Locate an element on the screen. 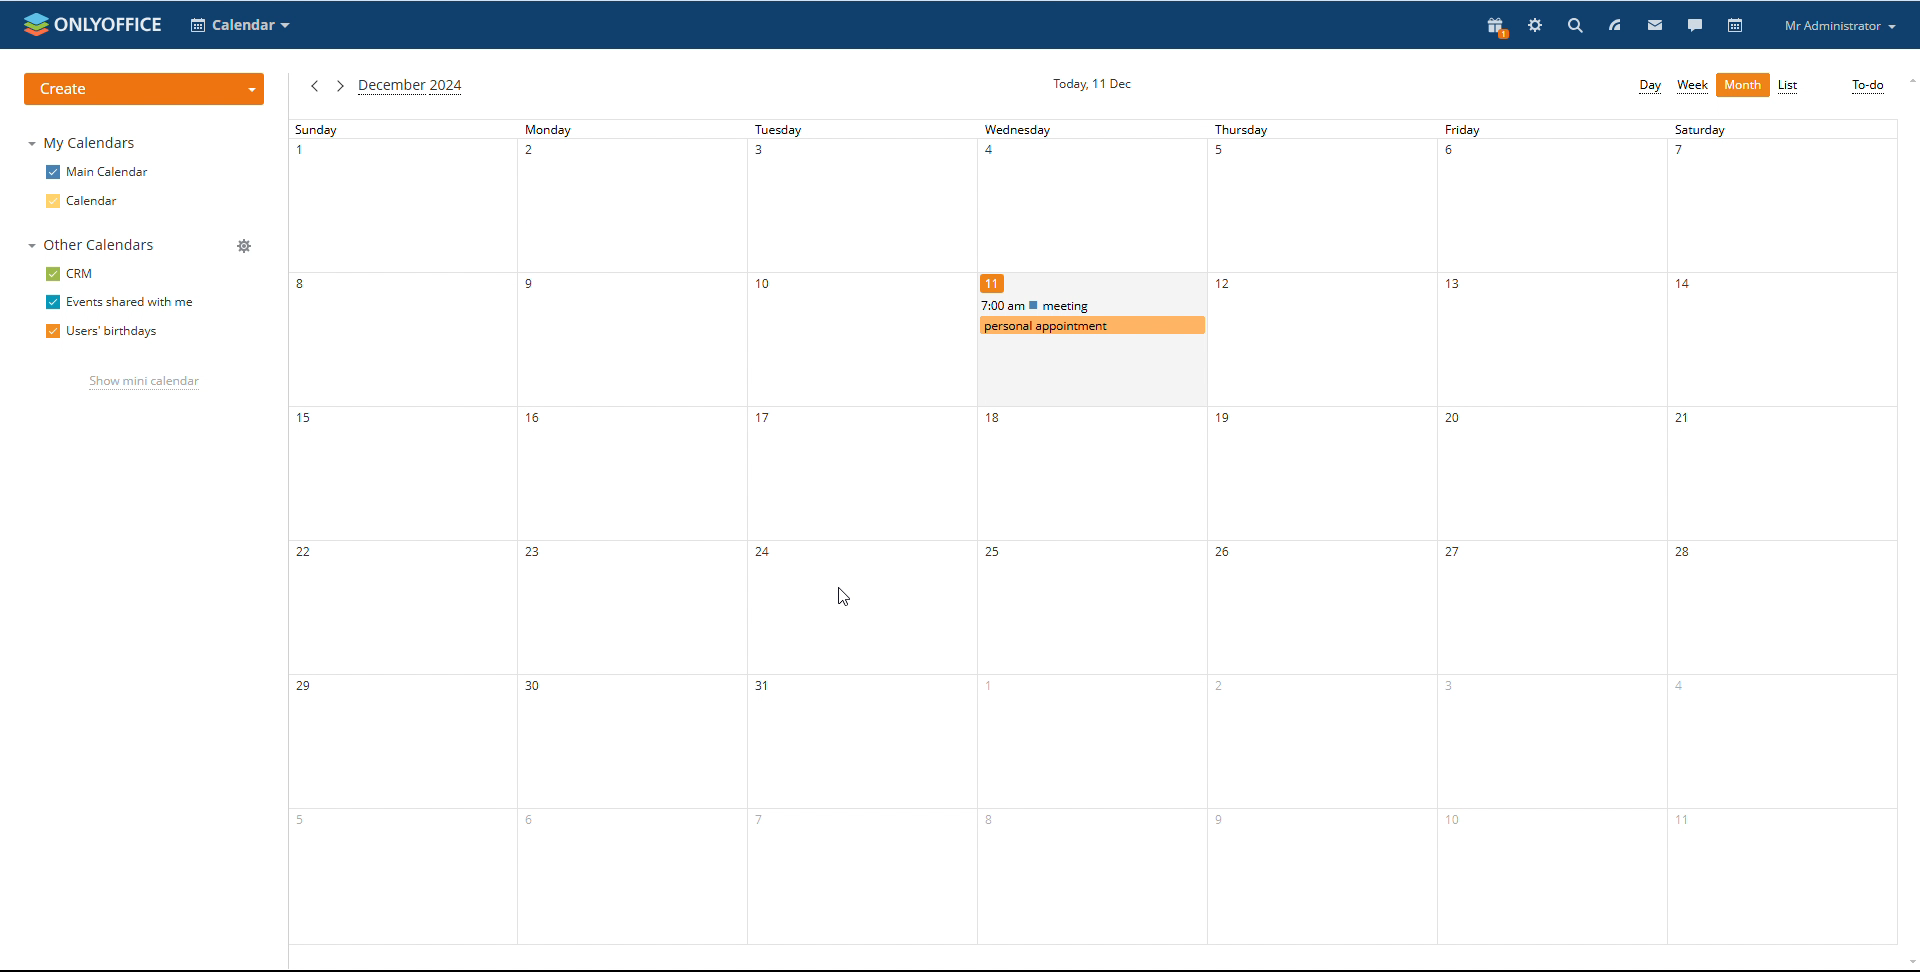  talk is located at coordinates (1696, 25).